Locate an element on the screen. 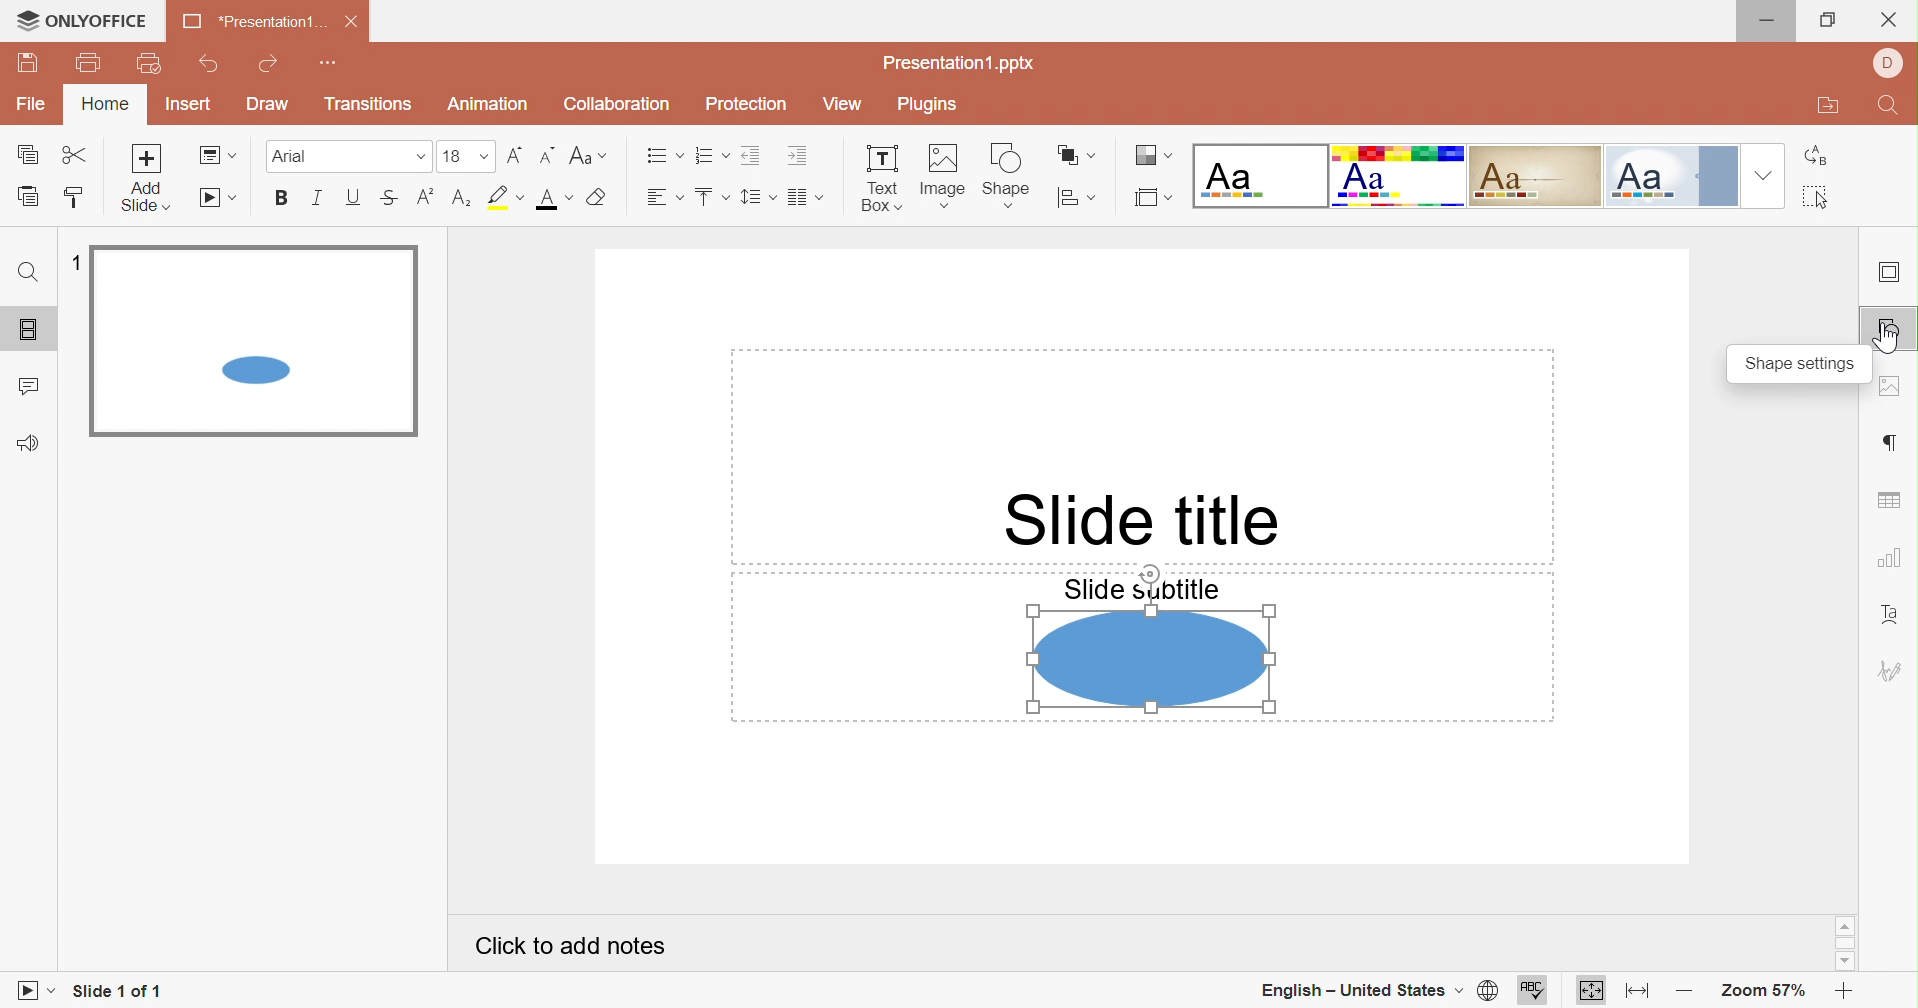 This screenshot has height=1008, width=1918. Change color theme is located at coordinates (1151, 155).